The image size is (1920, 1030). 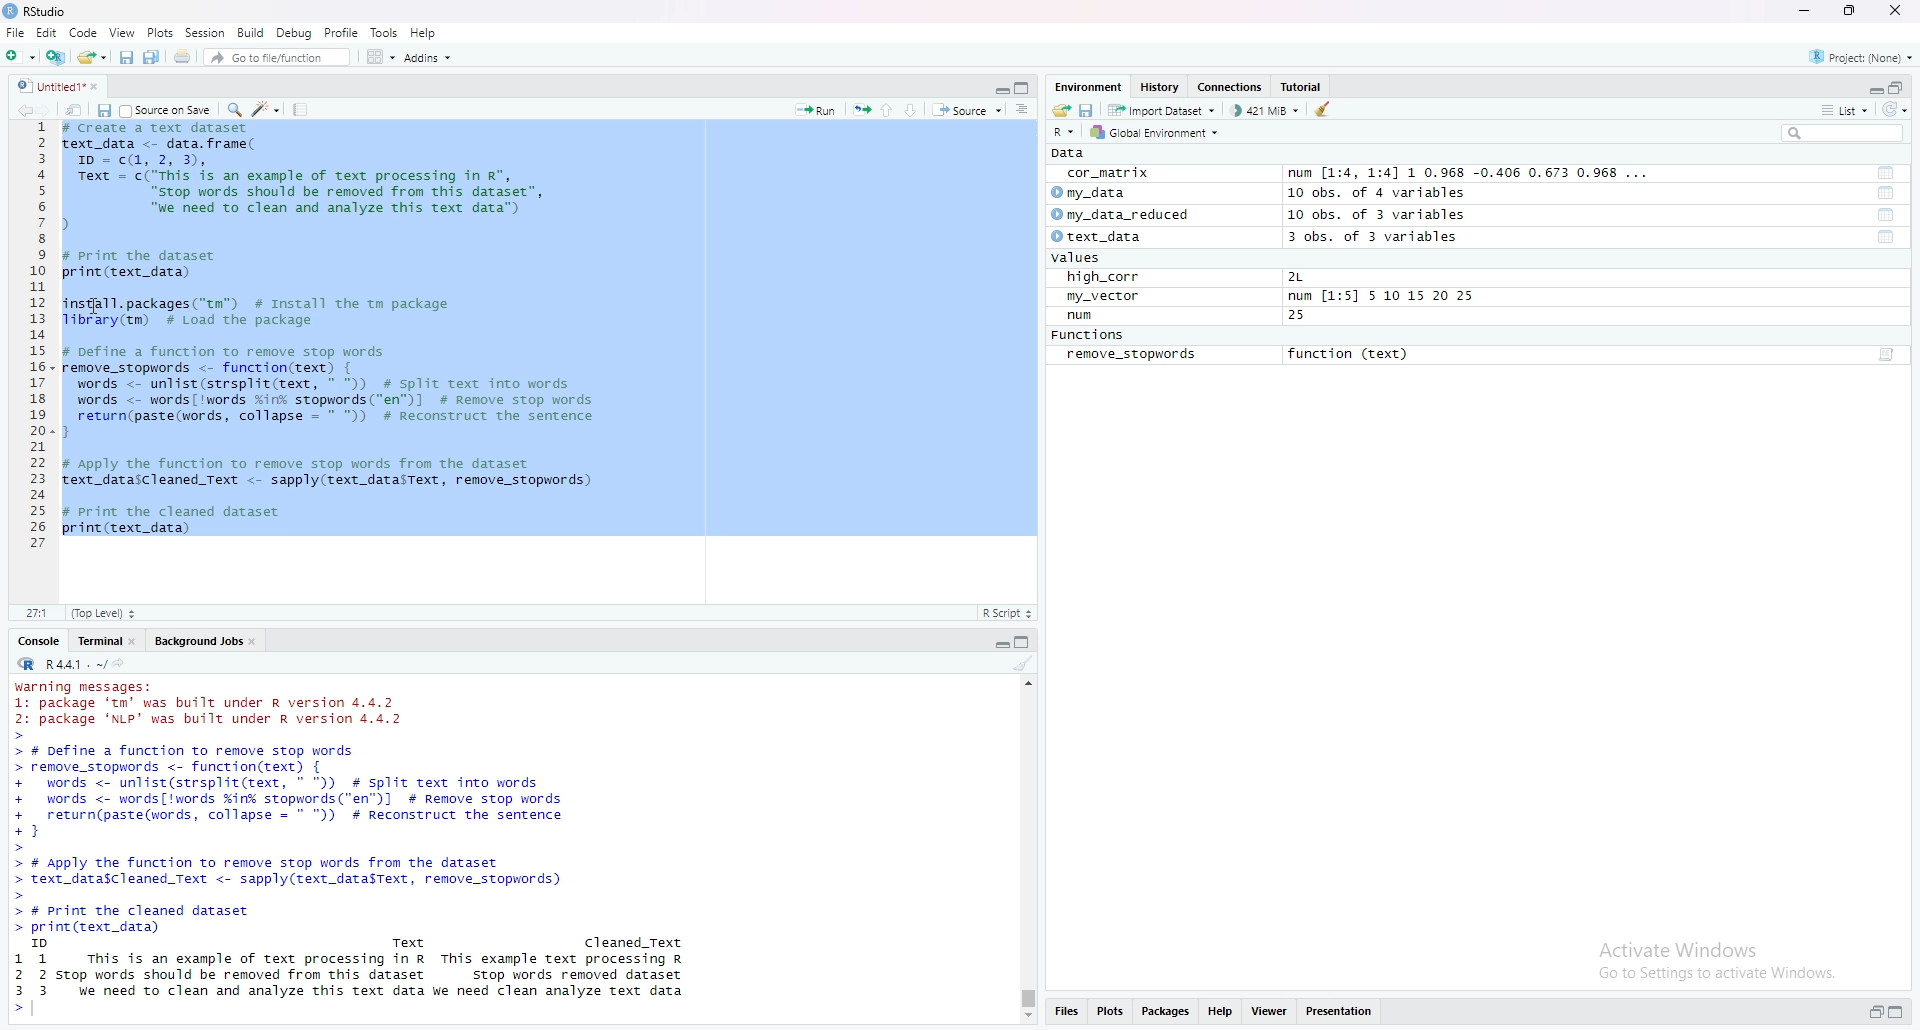 I want to click on clear object from the workspace, so click(x=1325, y=112).